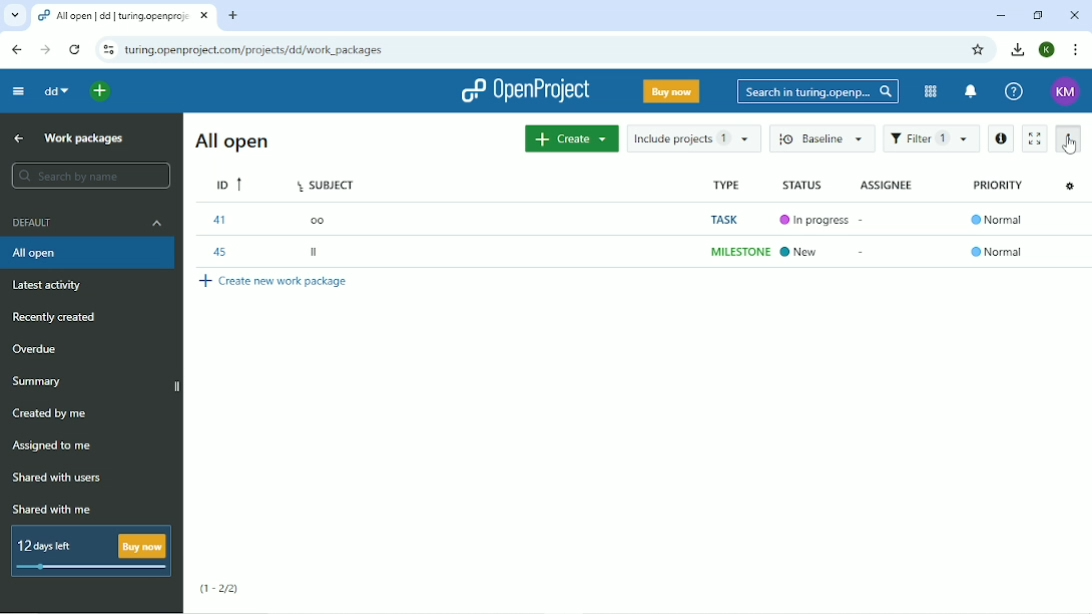  I want to click on Work packages, so click(84, 140).